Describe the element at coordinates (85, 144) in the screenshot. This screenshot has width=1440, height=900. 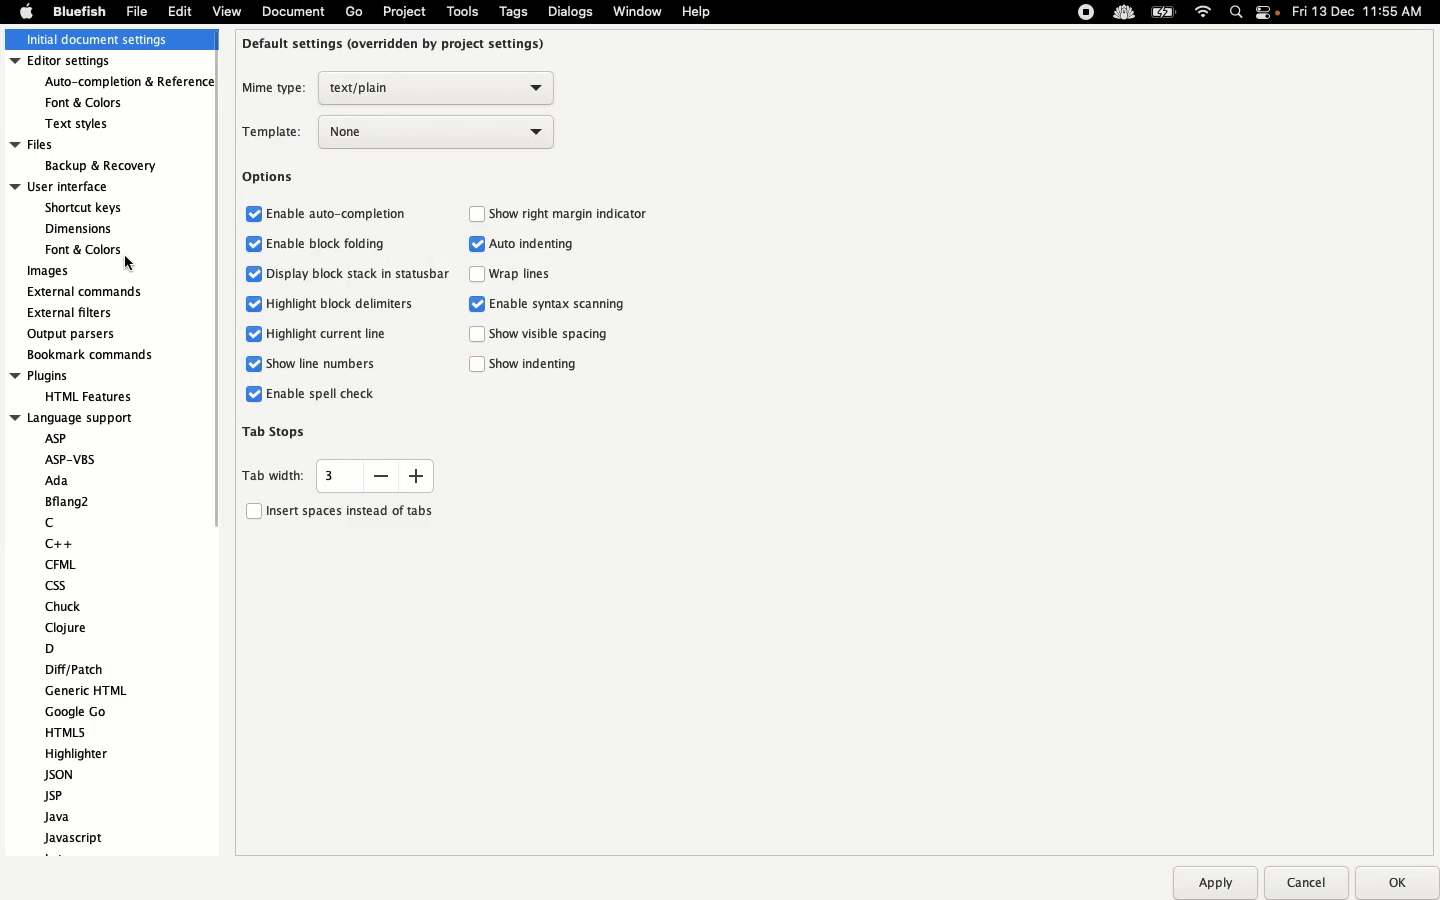
I see `Files` at that location.